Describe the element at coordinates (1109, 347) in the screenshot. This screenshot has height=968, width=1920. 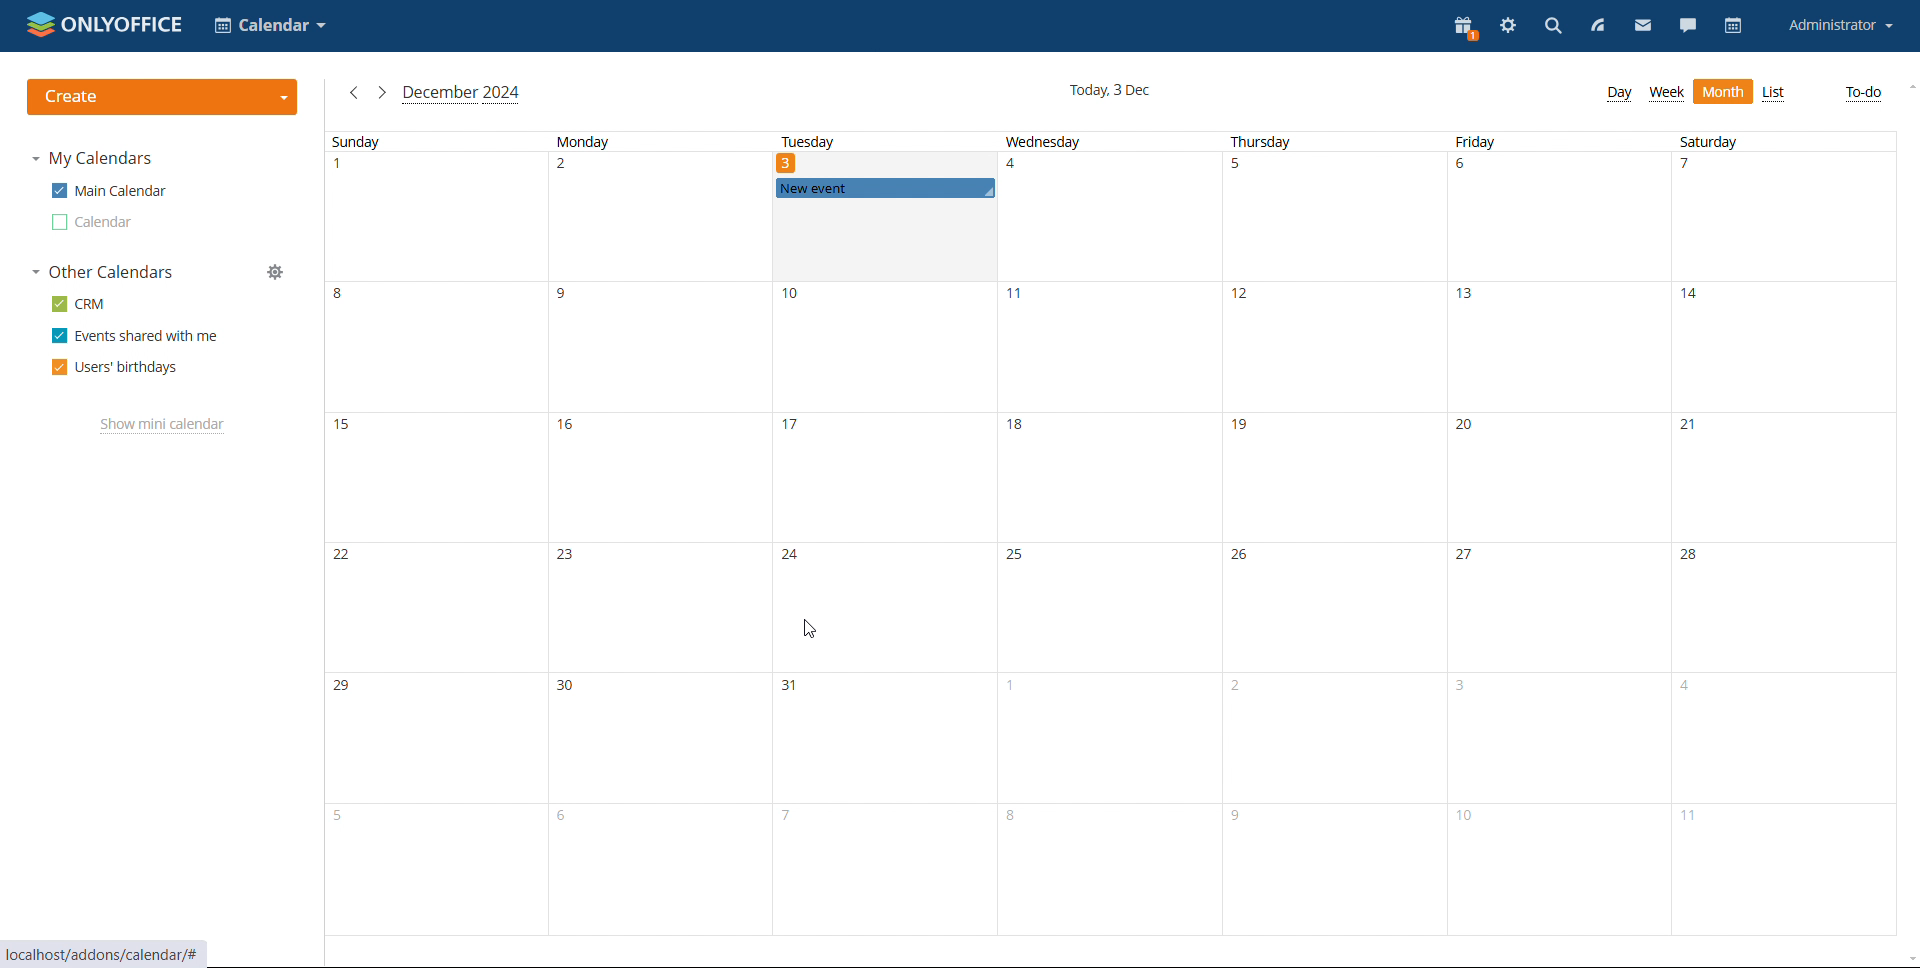
I see `date` at that location.